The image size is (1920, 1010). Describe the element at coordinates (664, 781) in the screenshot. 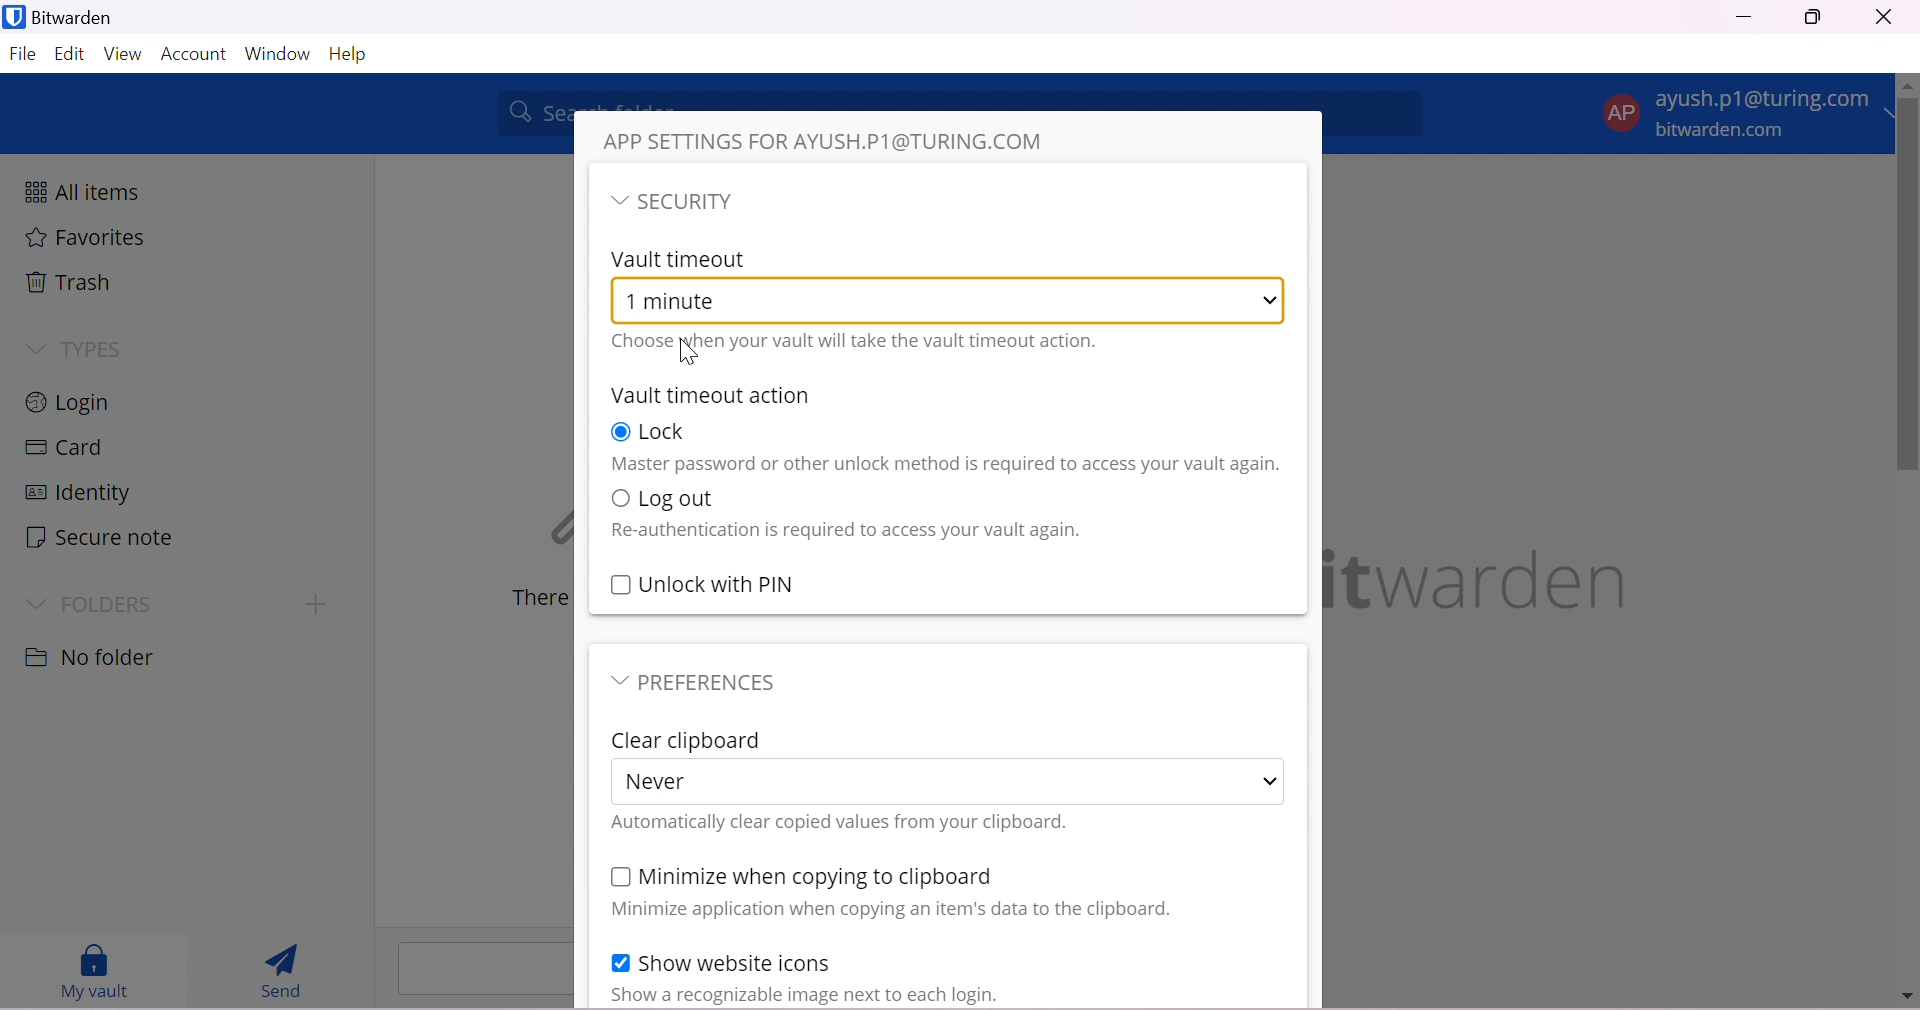

I see `Never` at that location.